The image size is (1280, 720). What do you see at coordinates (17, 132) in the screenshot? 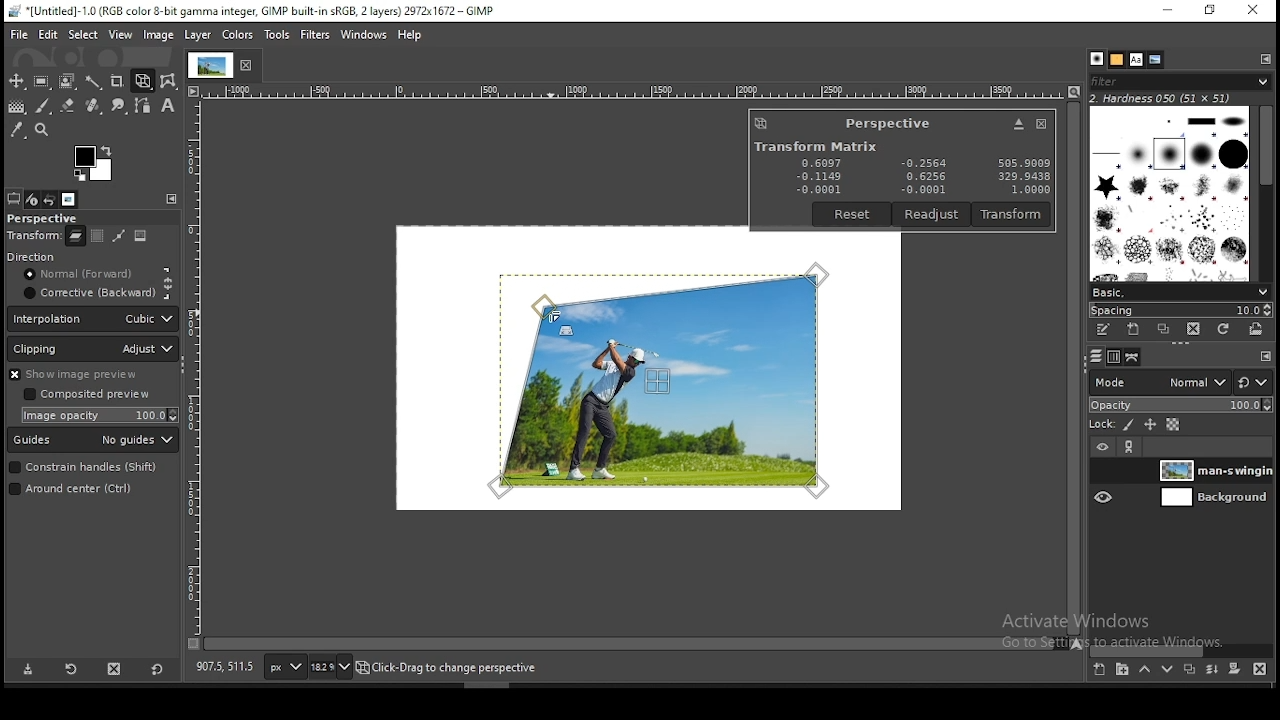
I see `color picker tool` at bounding box center [17, 132].